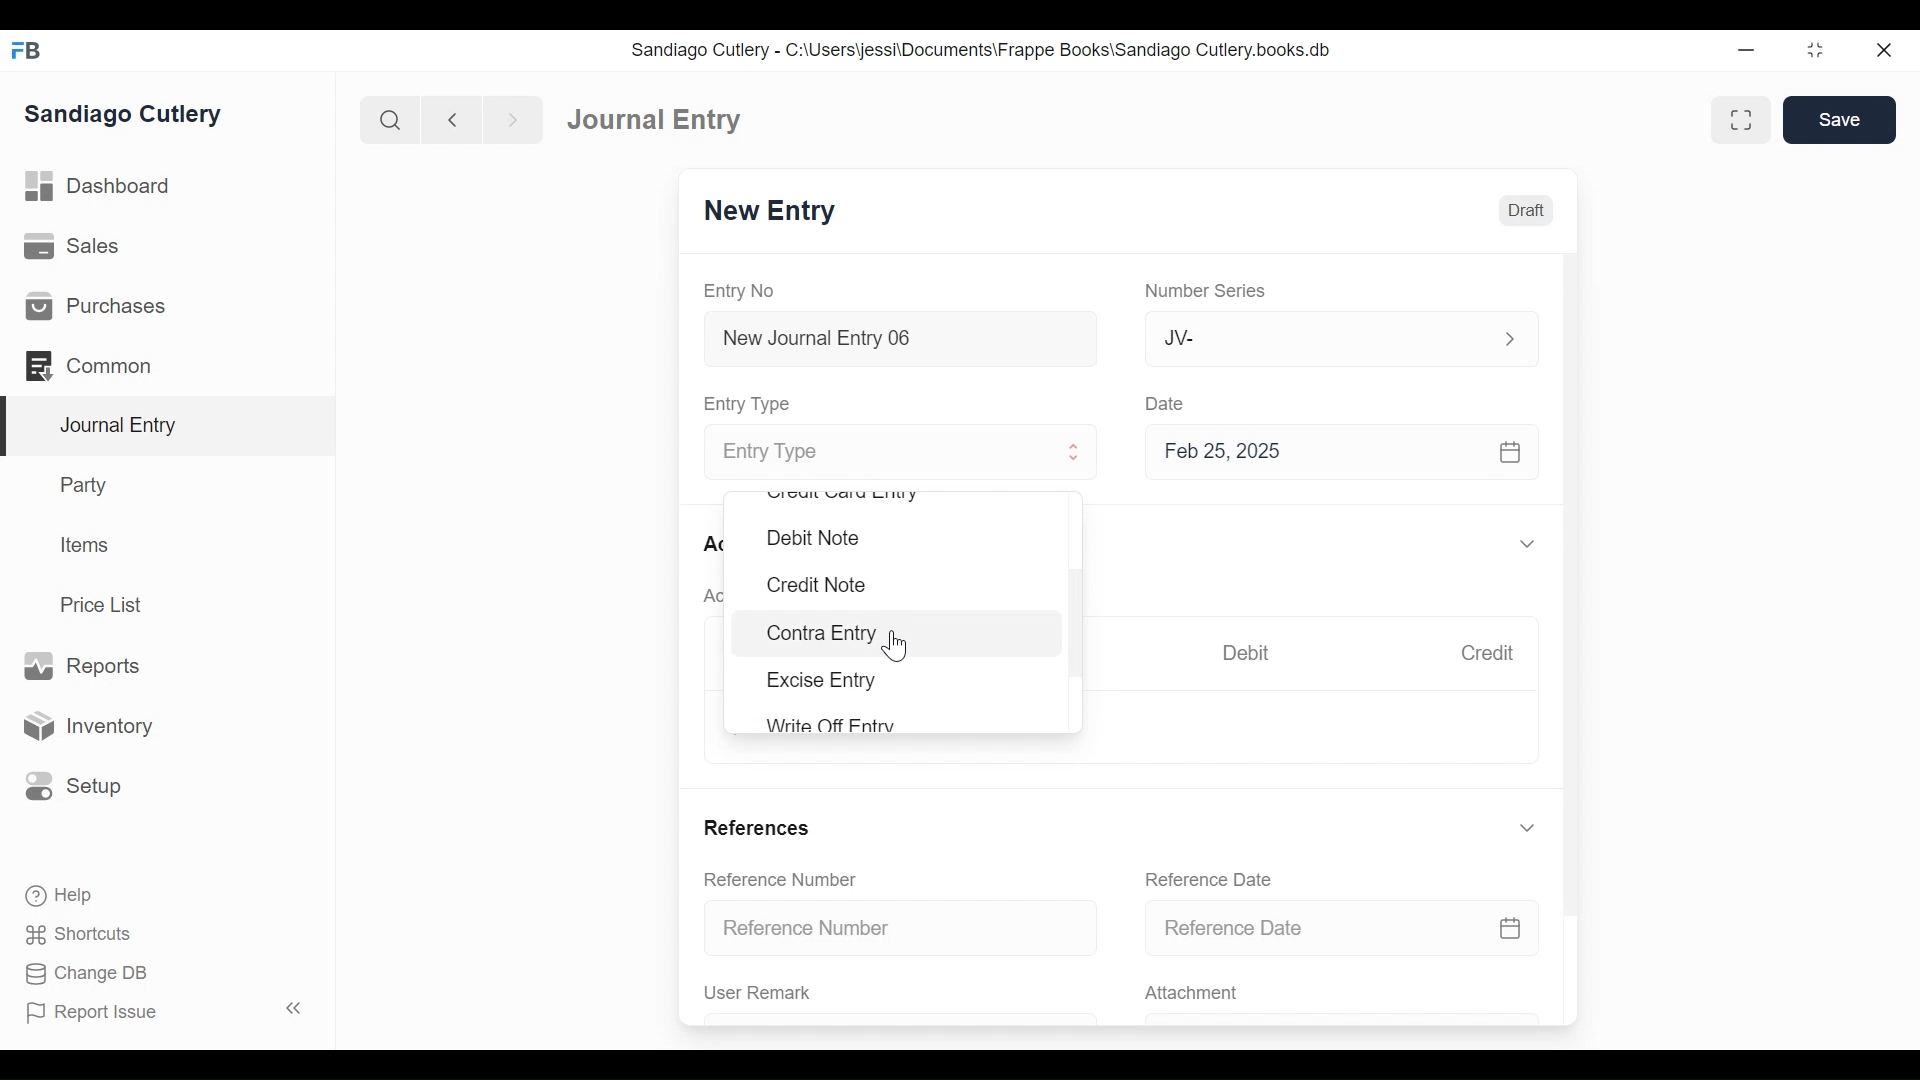 This screenshot has width=1920, height=1080. Describe the element at coordinates (126, 115) in the screenshot. I see `Sandiago Cutlery` at that location.